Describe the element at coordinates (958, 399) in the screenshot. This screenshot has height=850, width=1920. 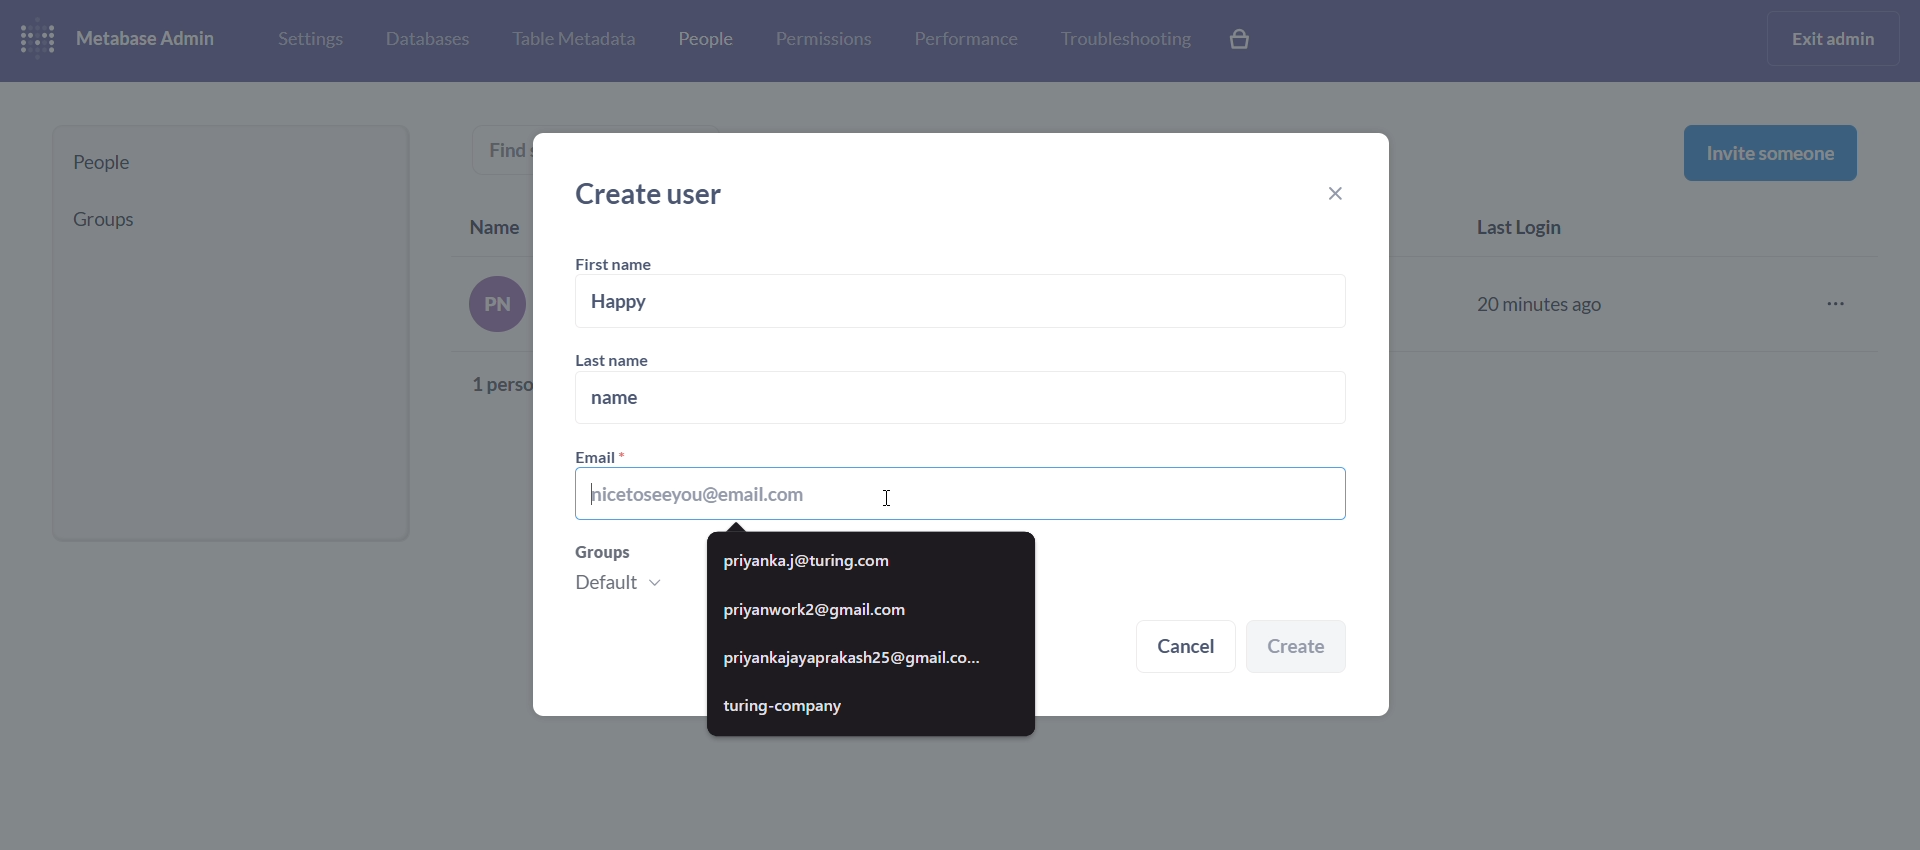
I see `name` at that location.